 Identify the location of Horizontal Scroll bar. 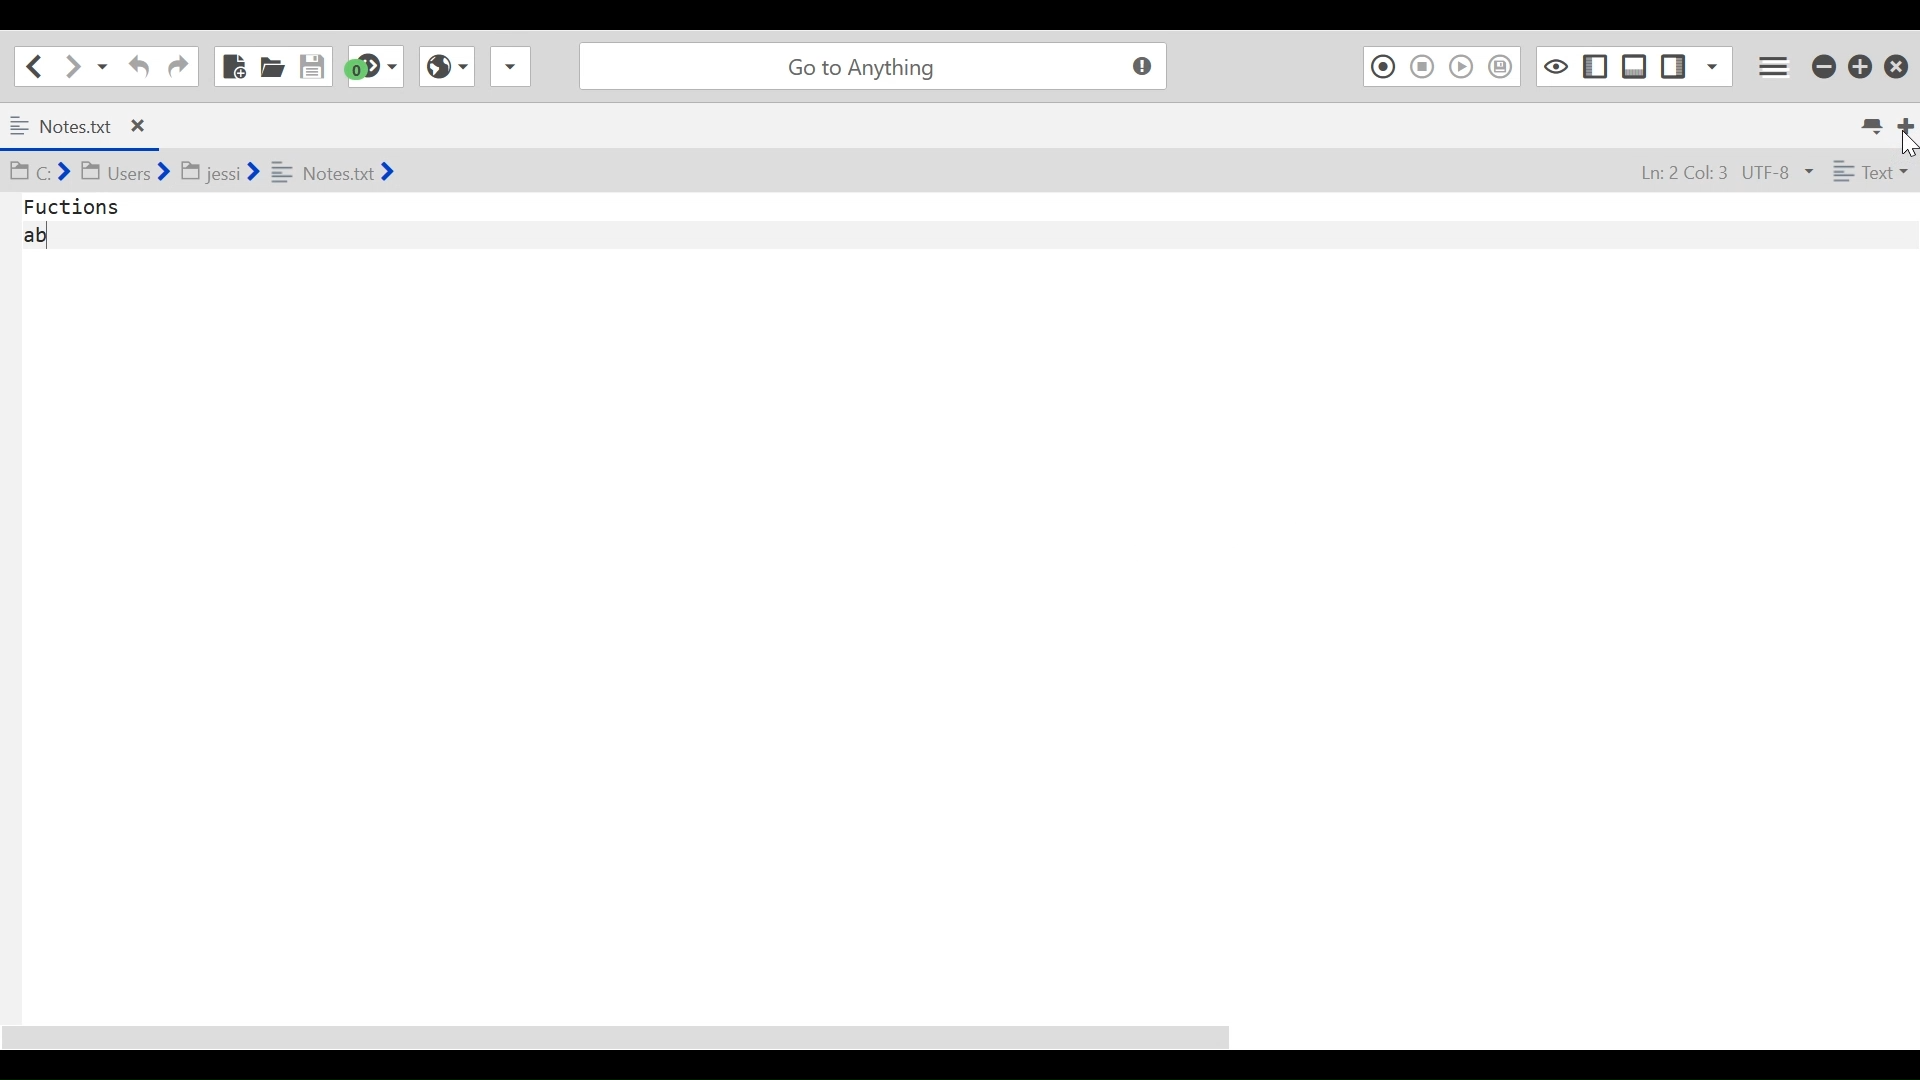
(612, 1036).